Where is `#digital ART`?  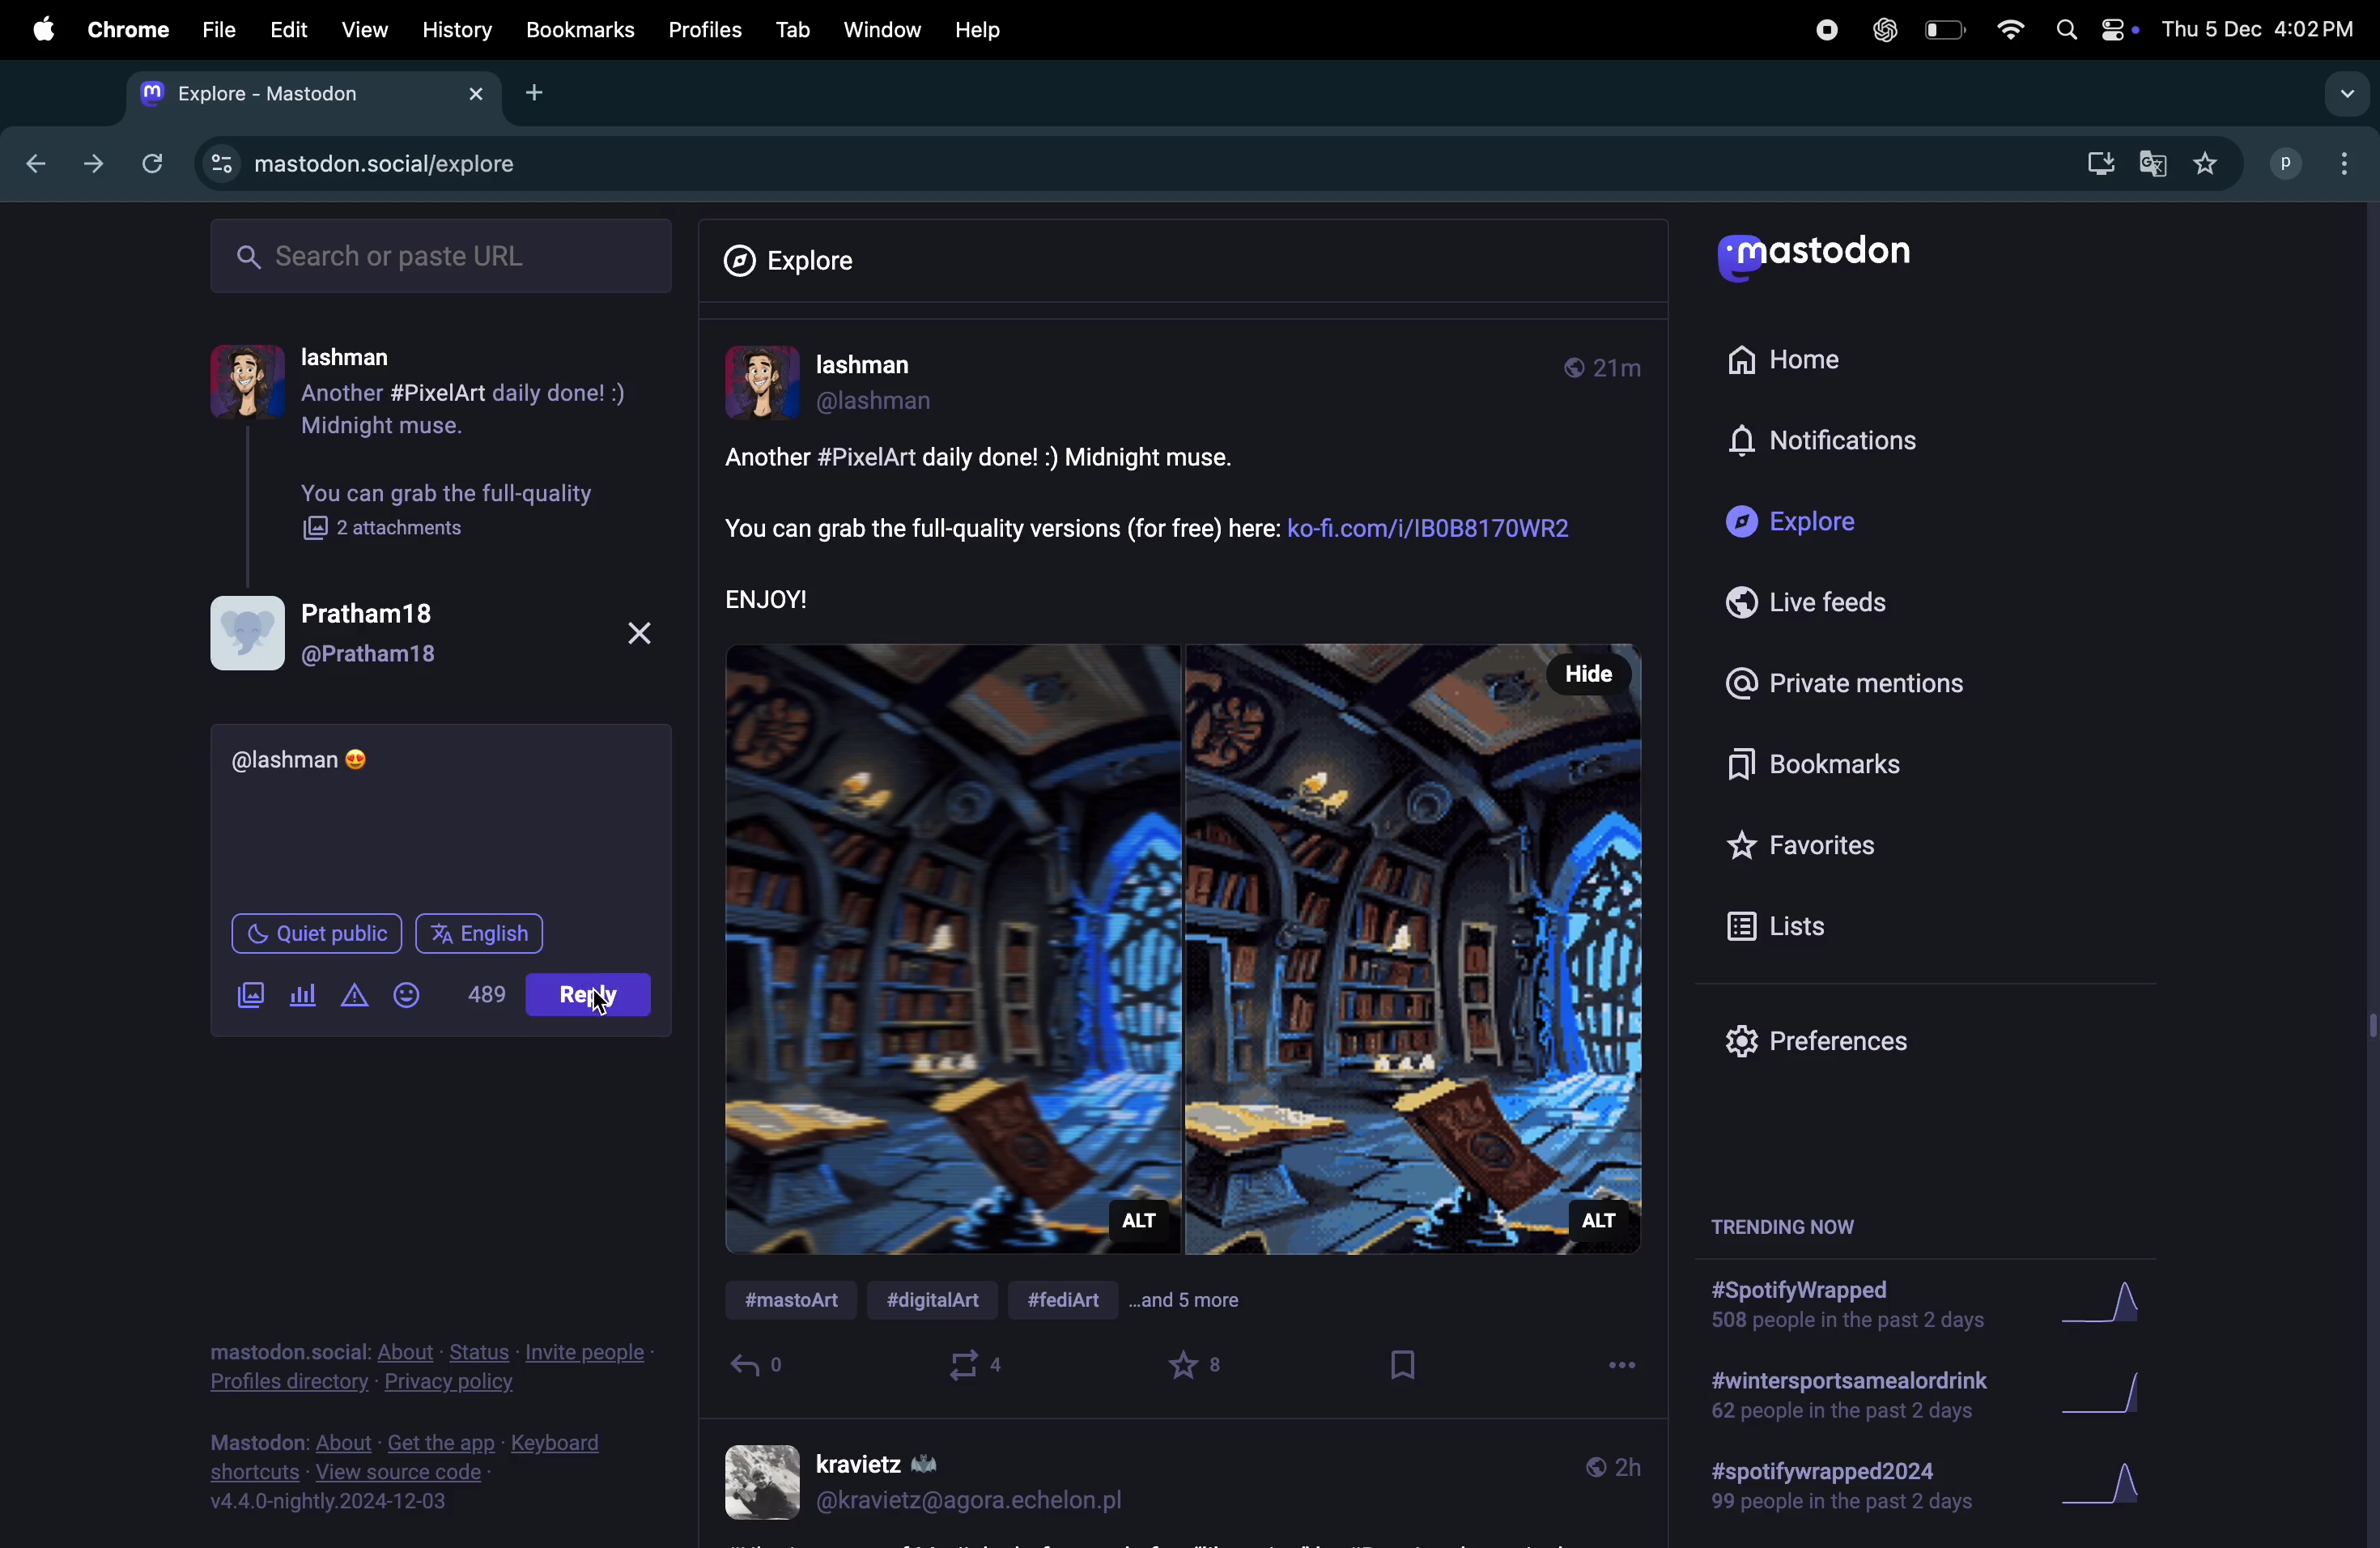 #digital ART is located at coordinates (945, 1303).